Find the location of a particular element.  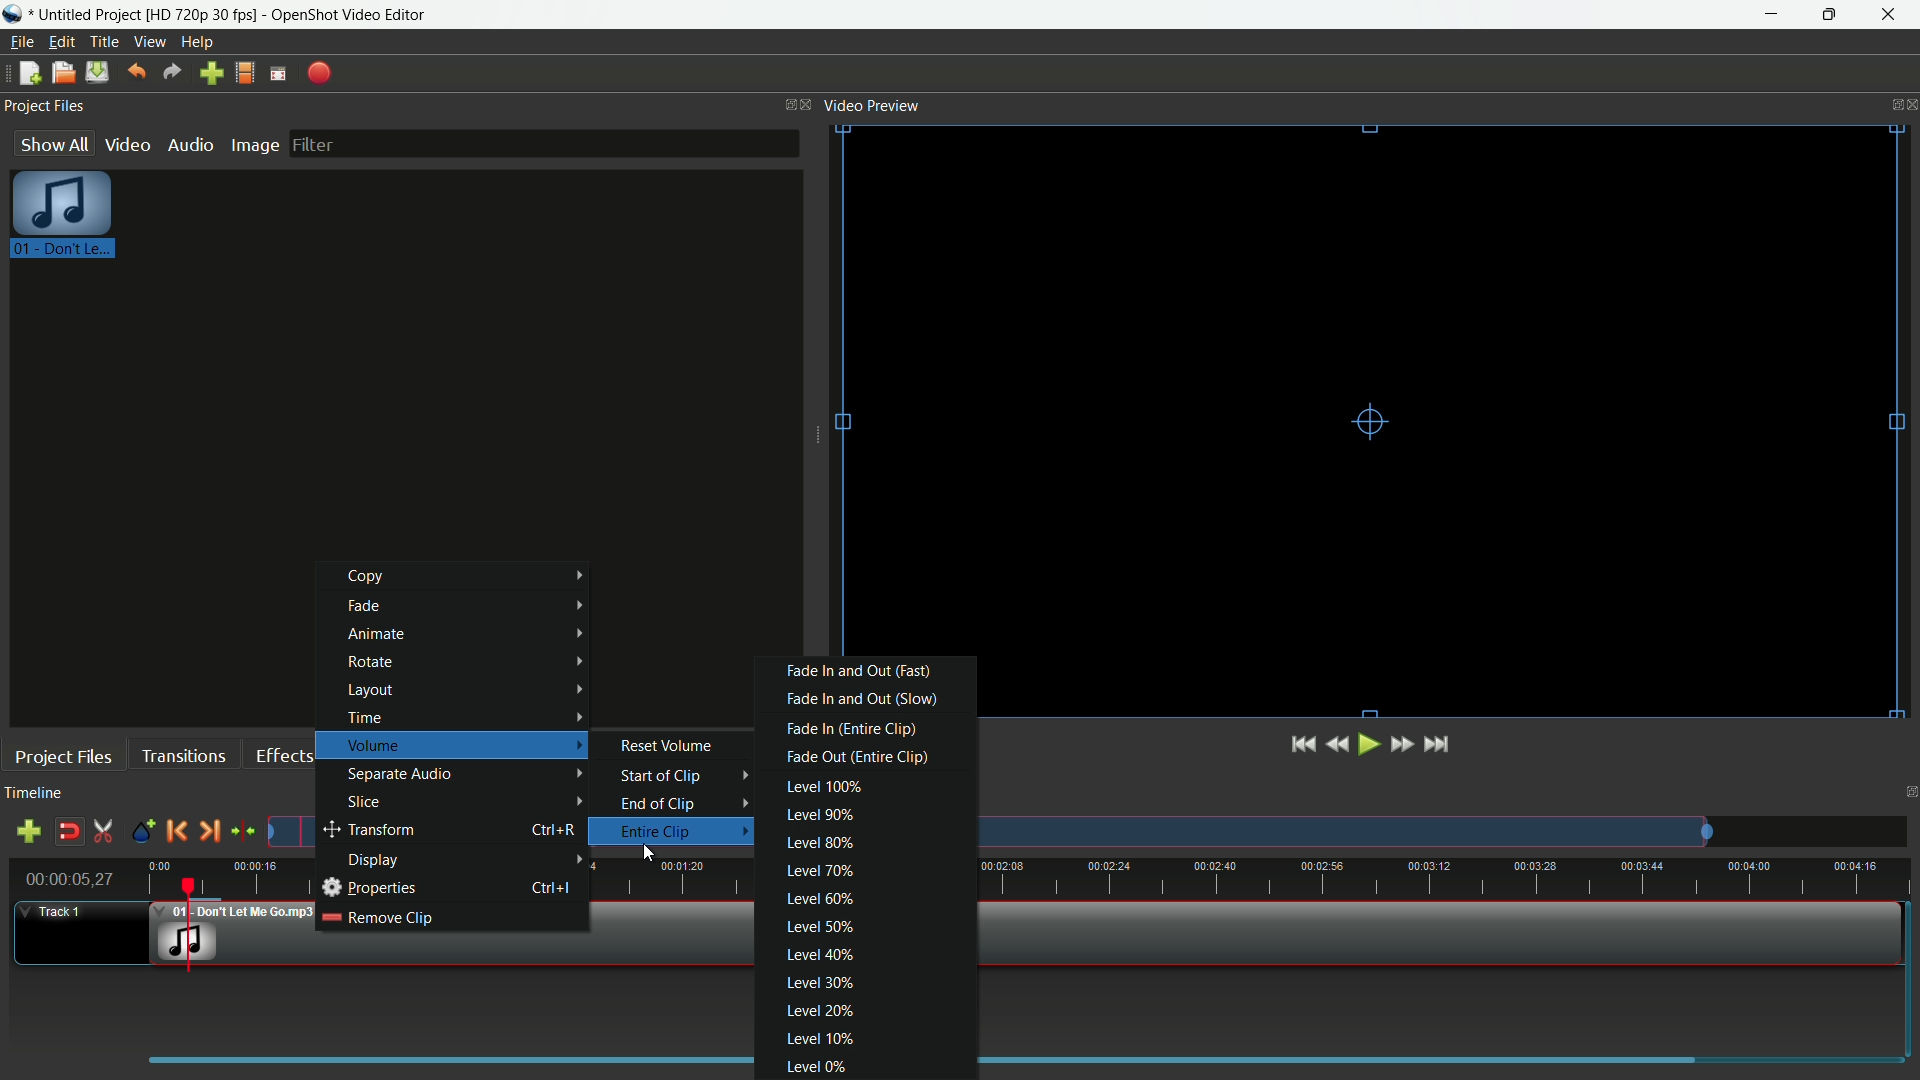

edit menu is located at coordinates (61, 41).